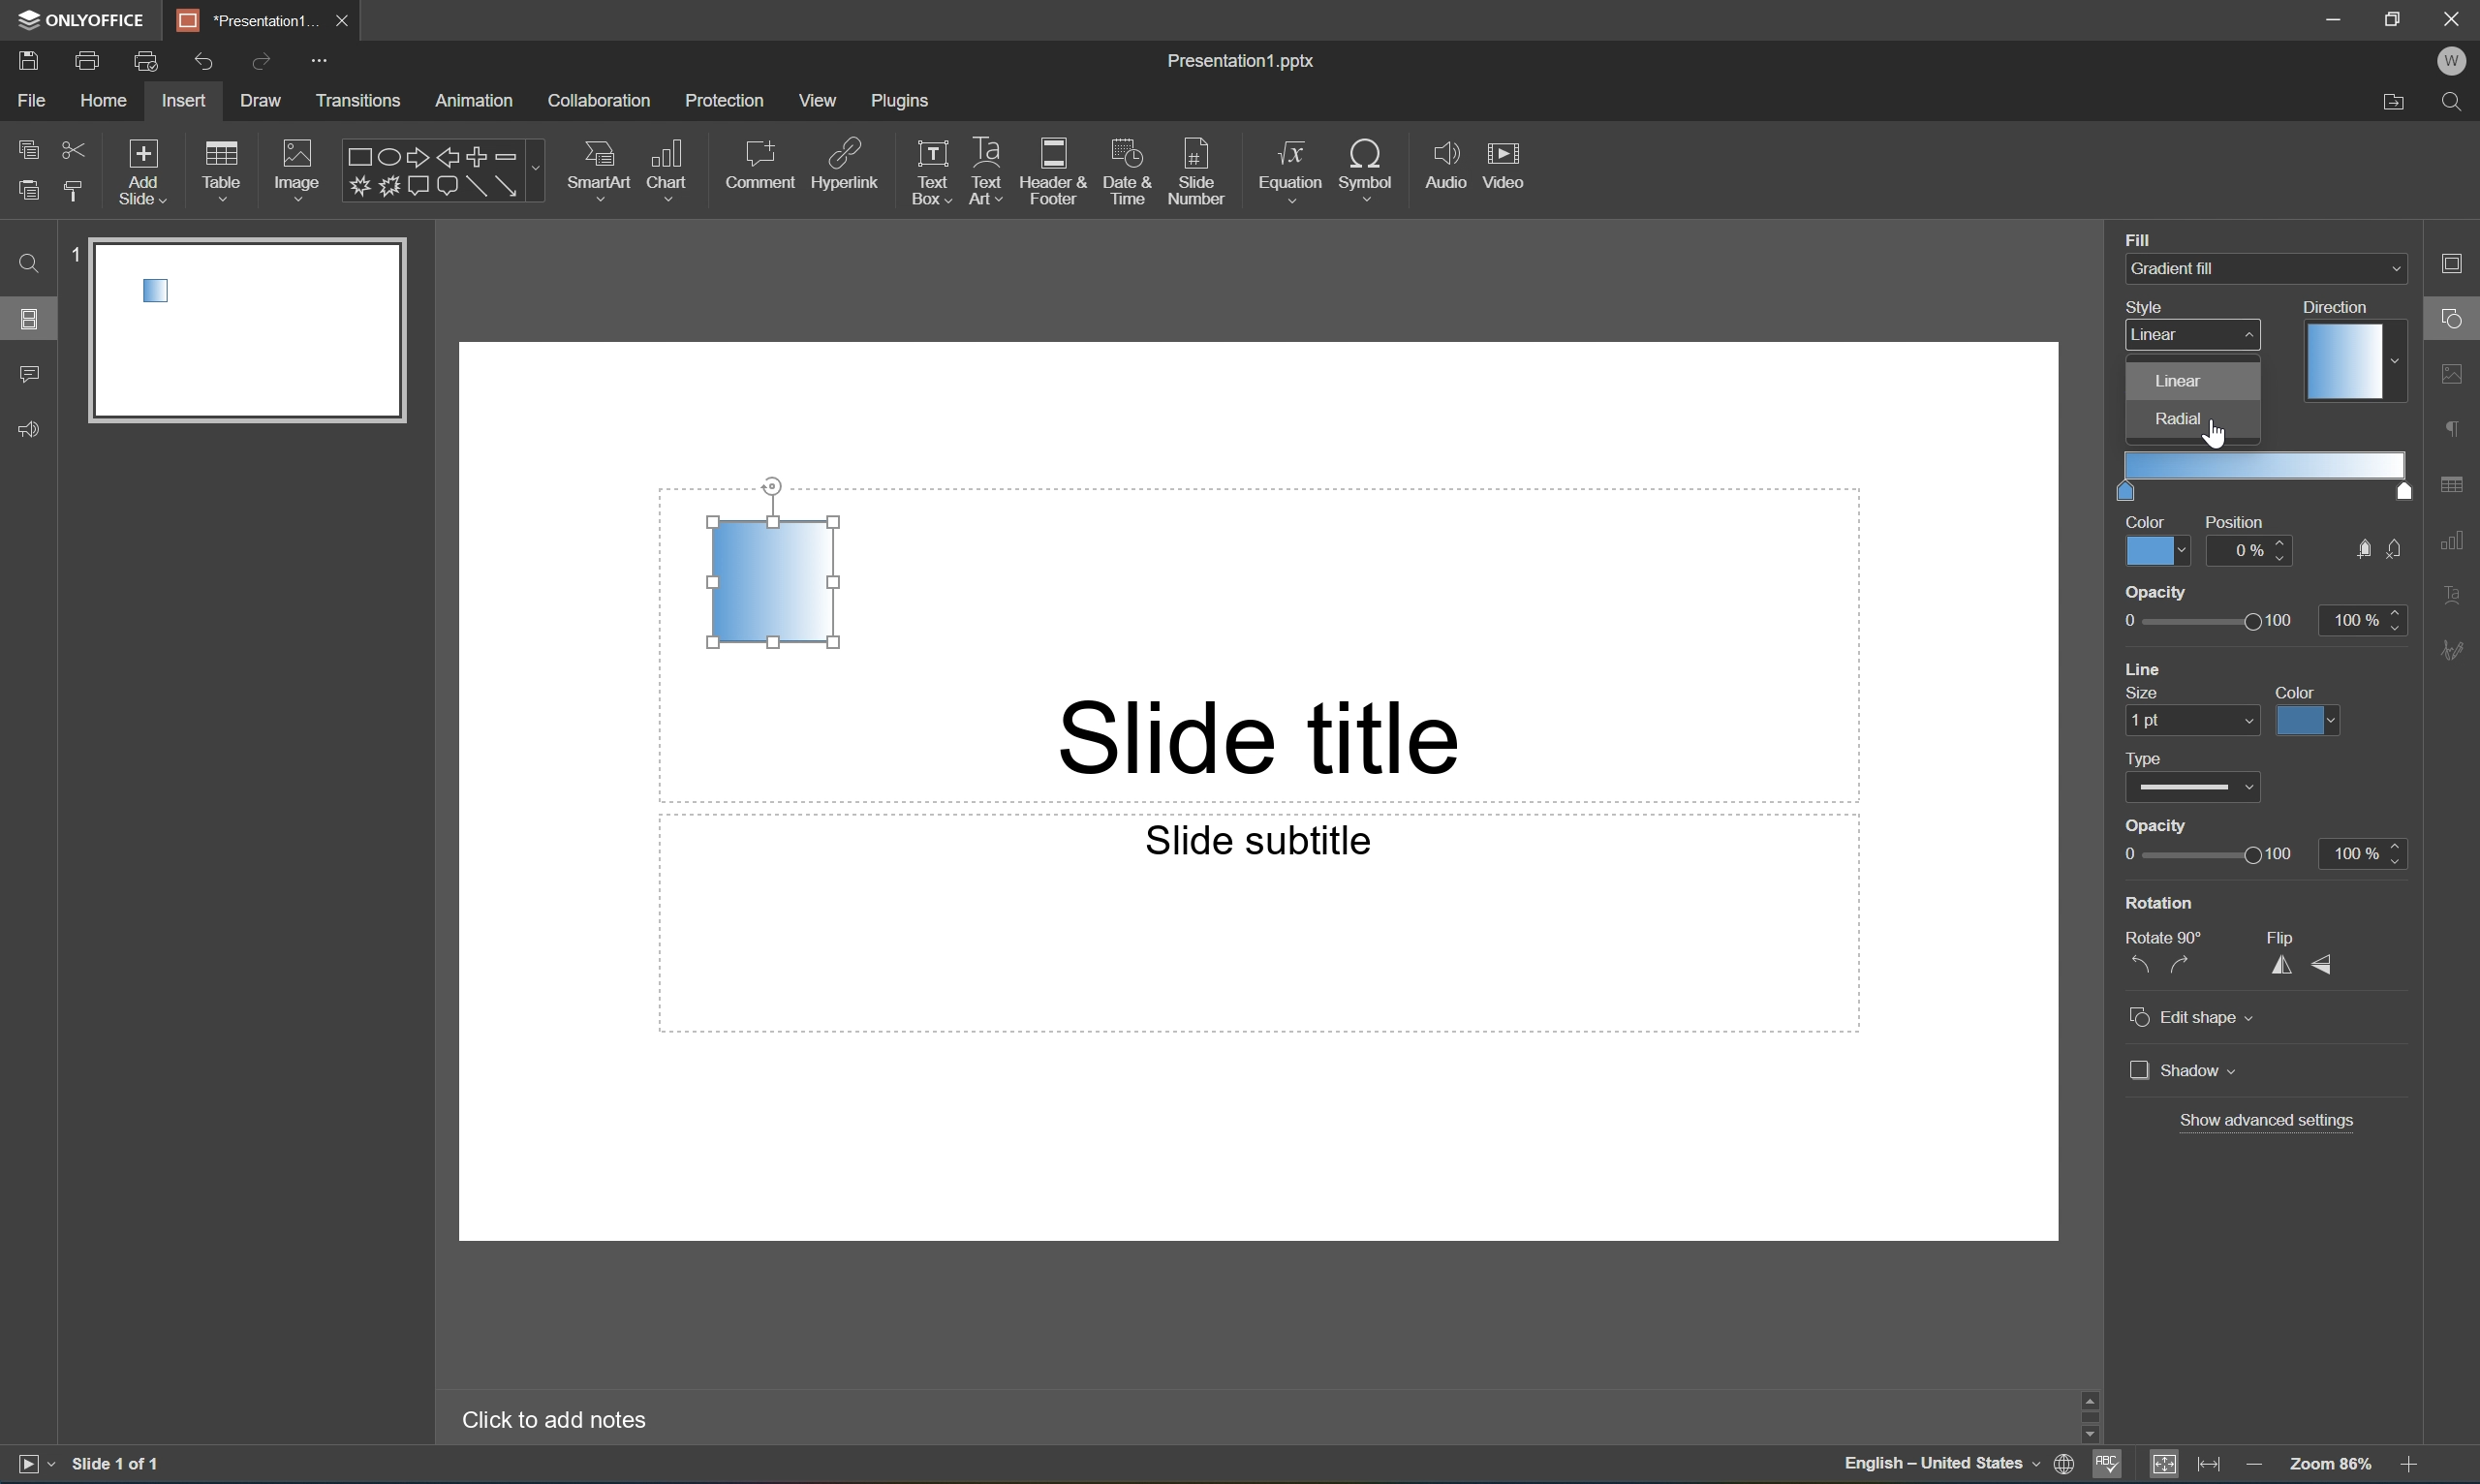 This screenshot has height=1484, width=2480. Describe the element at coordinates (340, 21) in the screenshot. I see `Close` at that location.